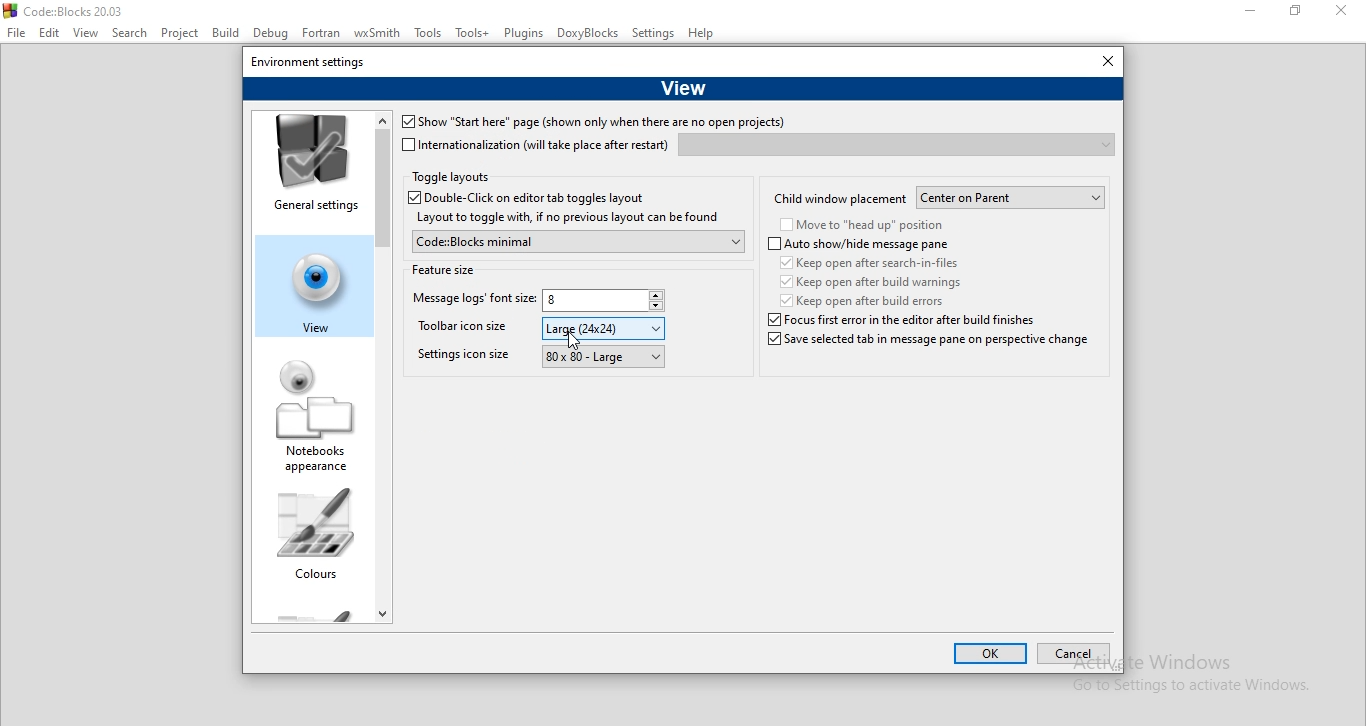  What do you see at coordinates (1012, 198) in the screenshot?
I see `Center on Parent` at bounding box center [1012, 198].